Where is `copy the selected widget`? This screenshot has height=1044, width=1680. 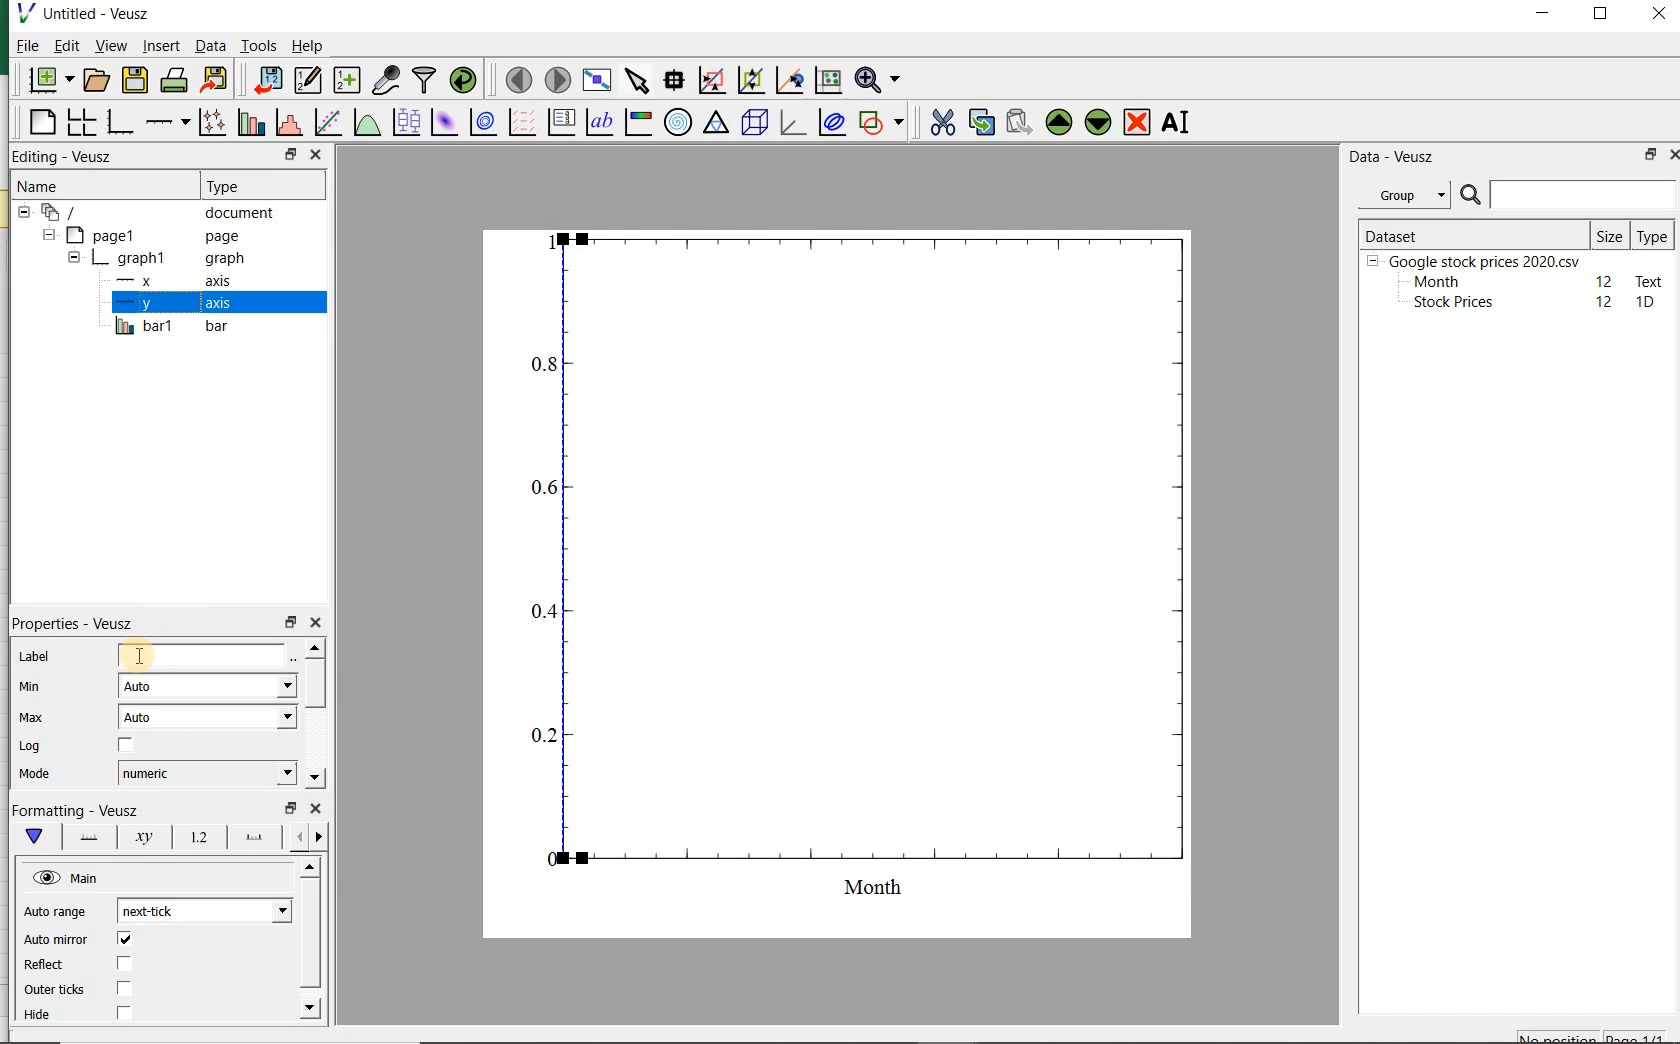 copy the selected widget is located at coordinates (980, 123).